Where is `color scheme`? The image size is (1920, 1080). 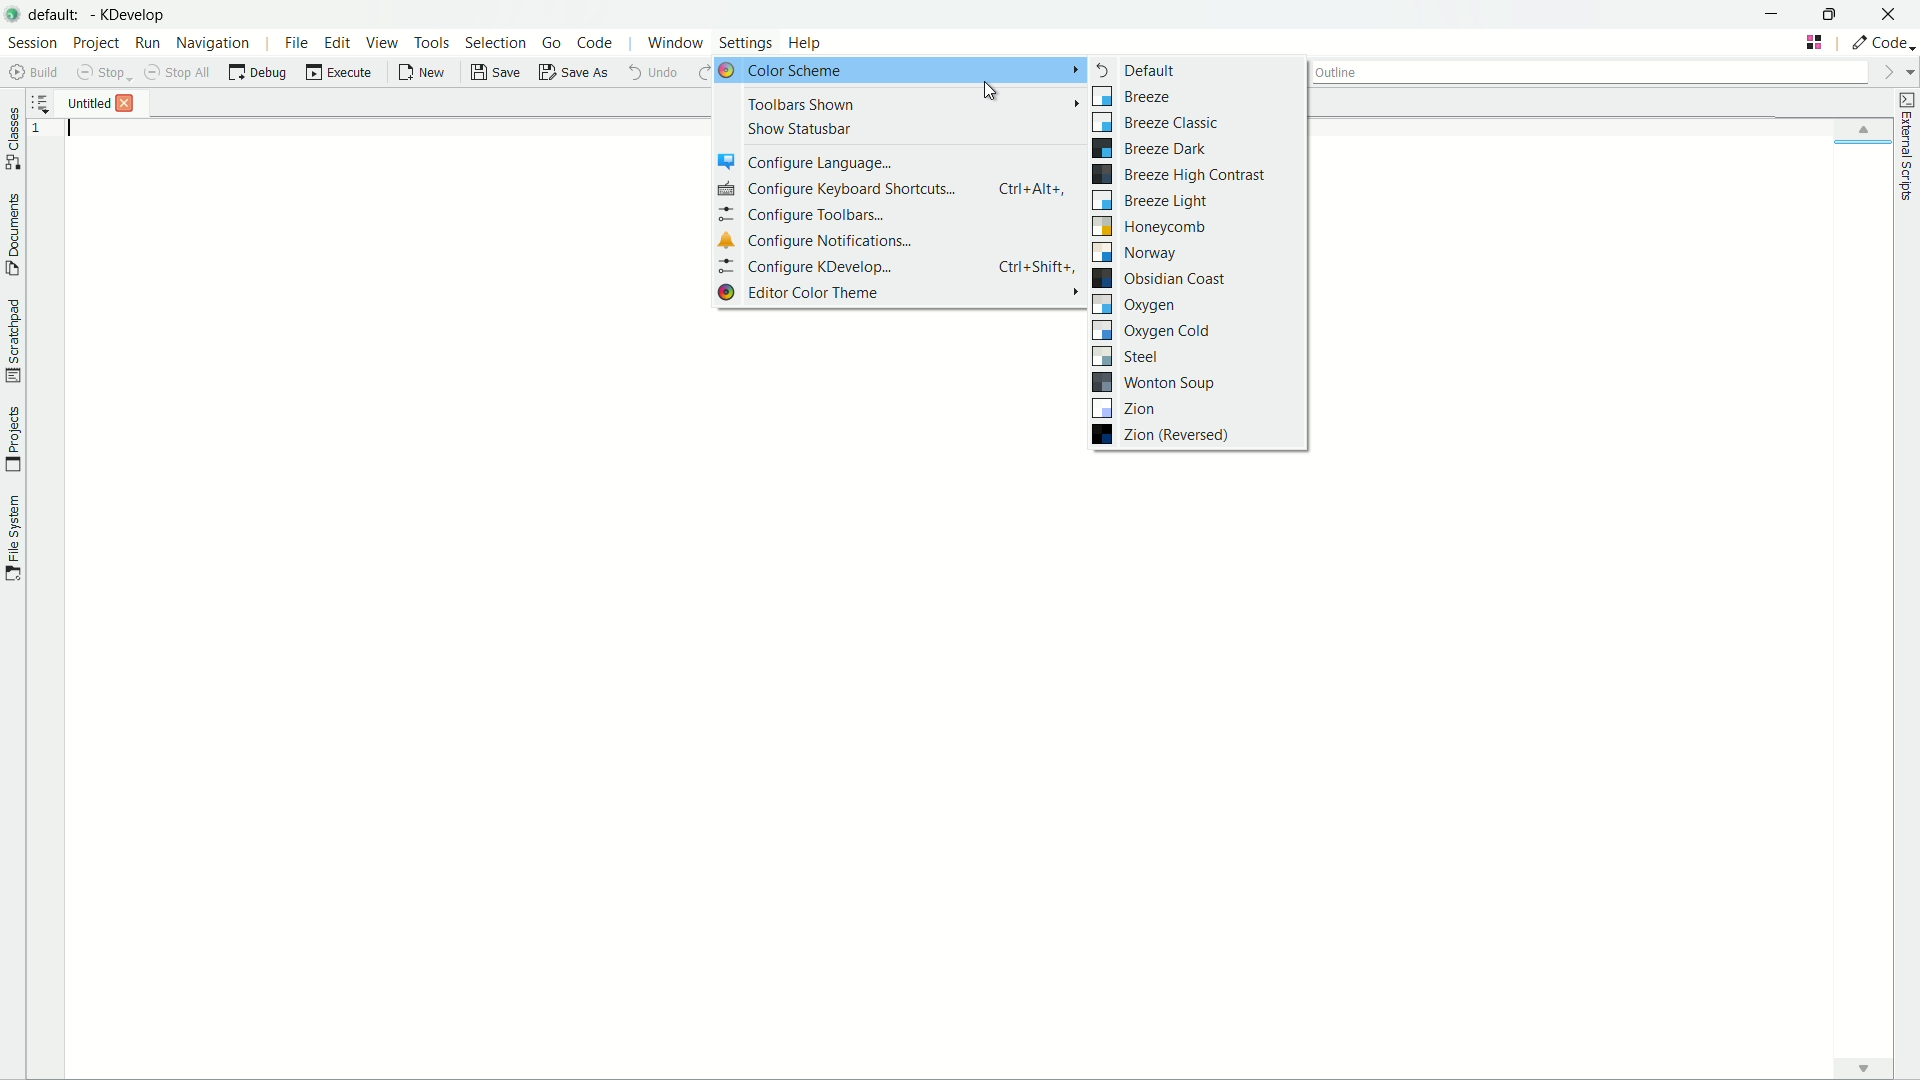 color scheme is located at coordinates (901, 70).